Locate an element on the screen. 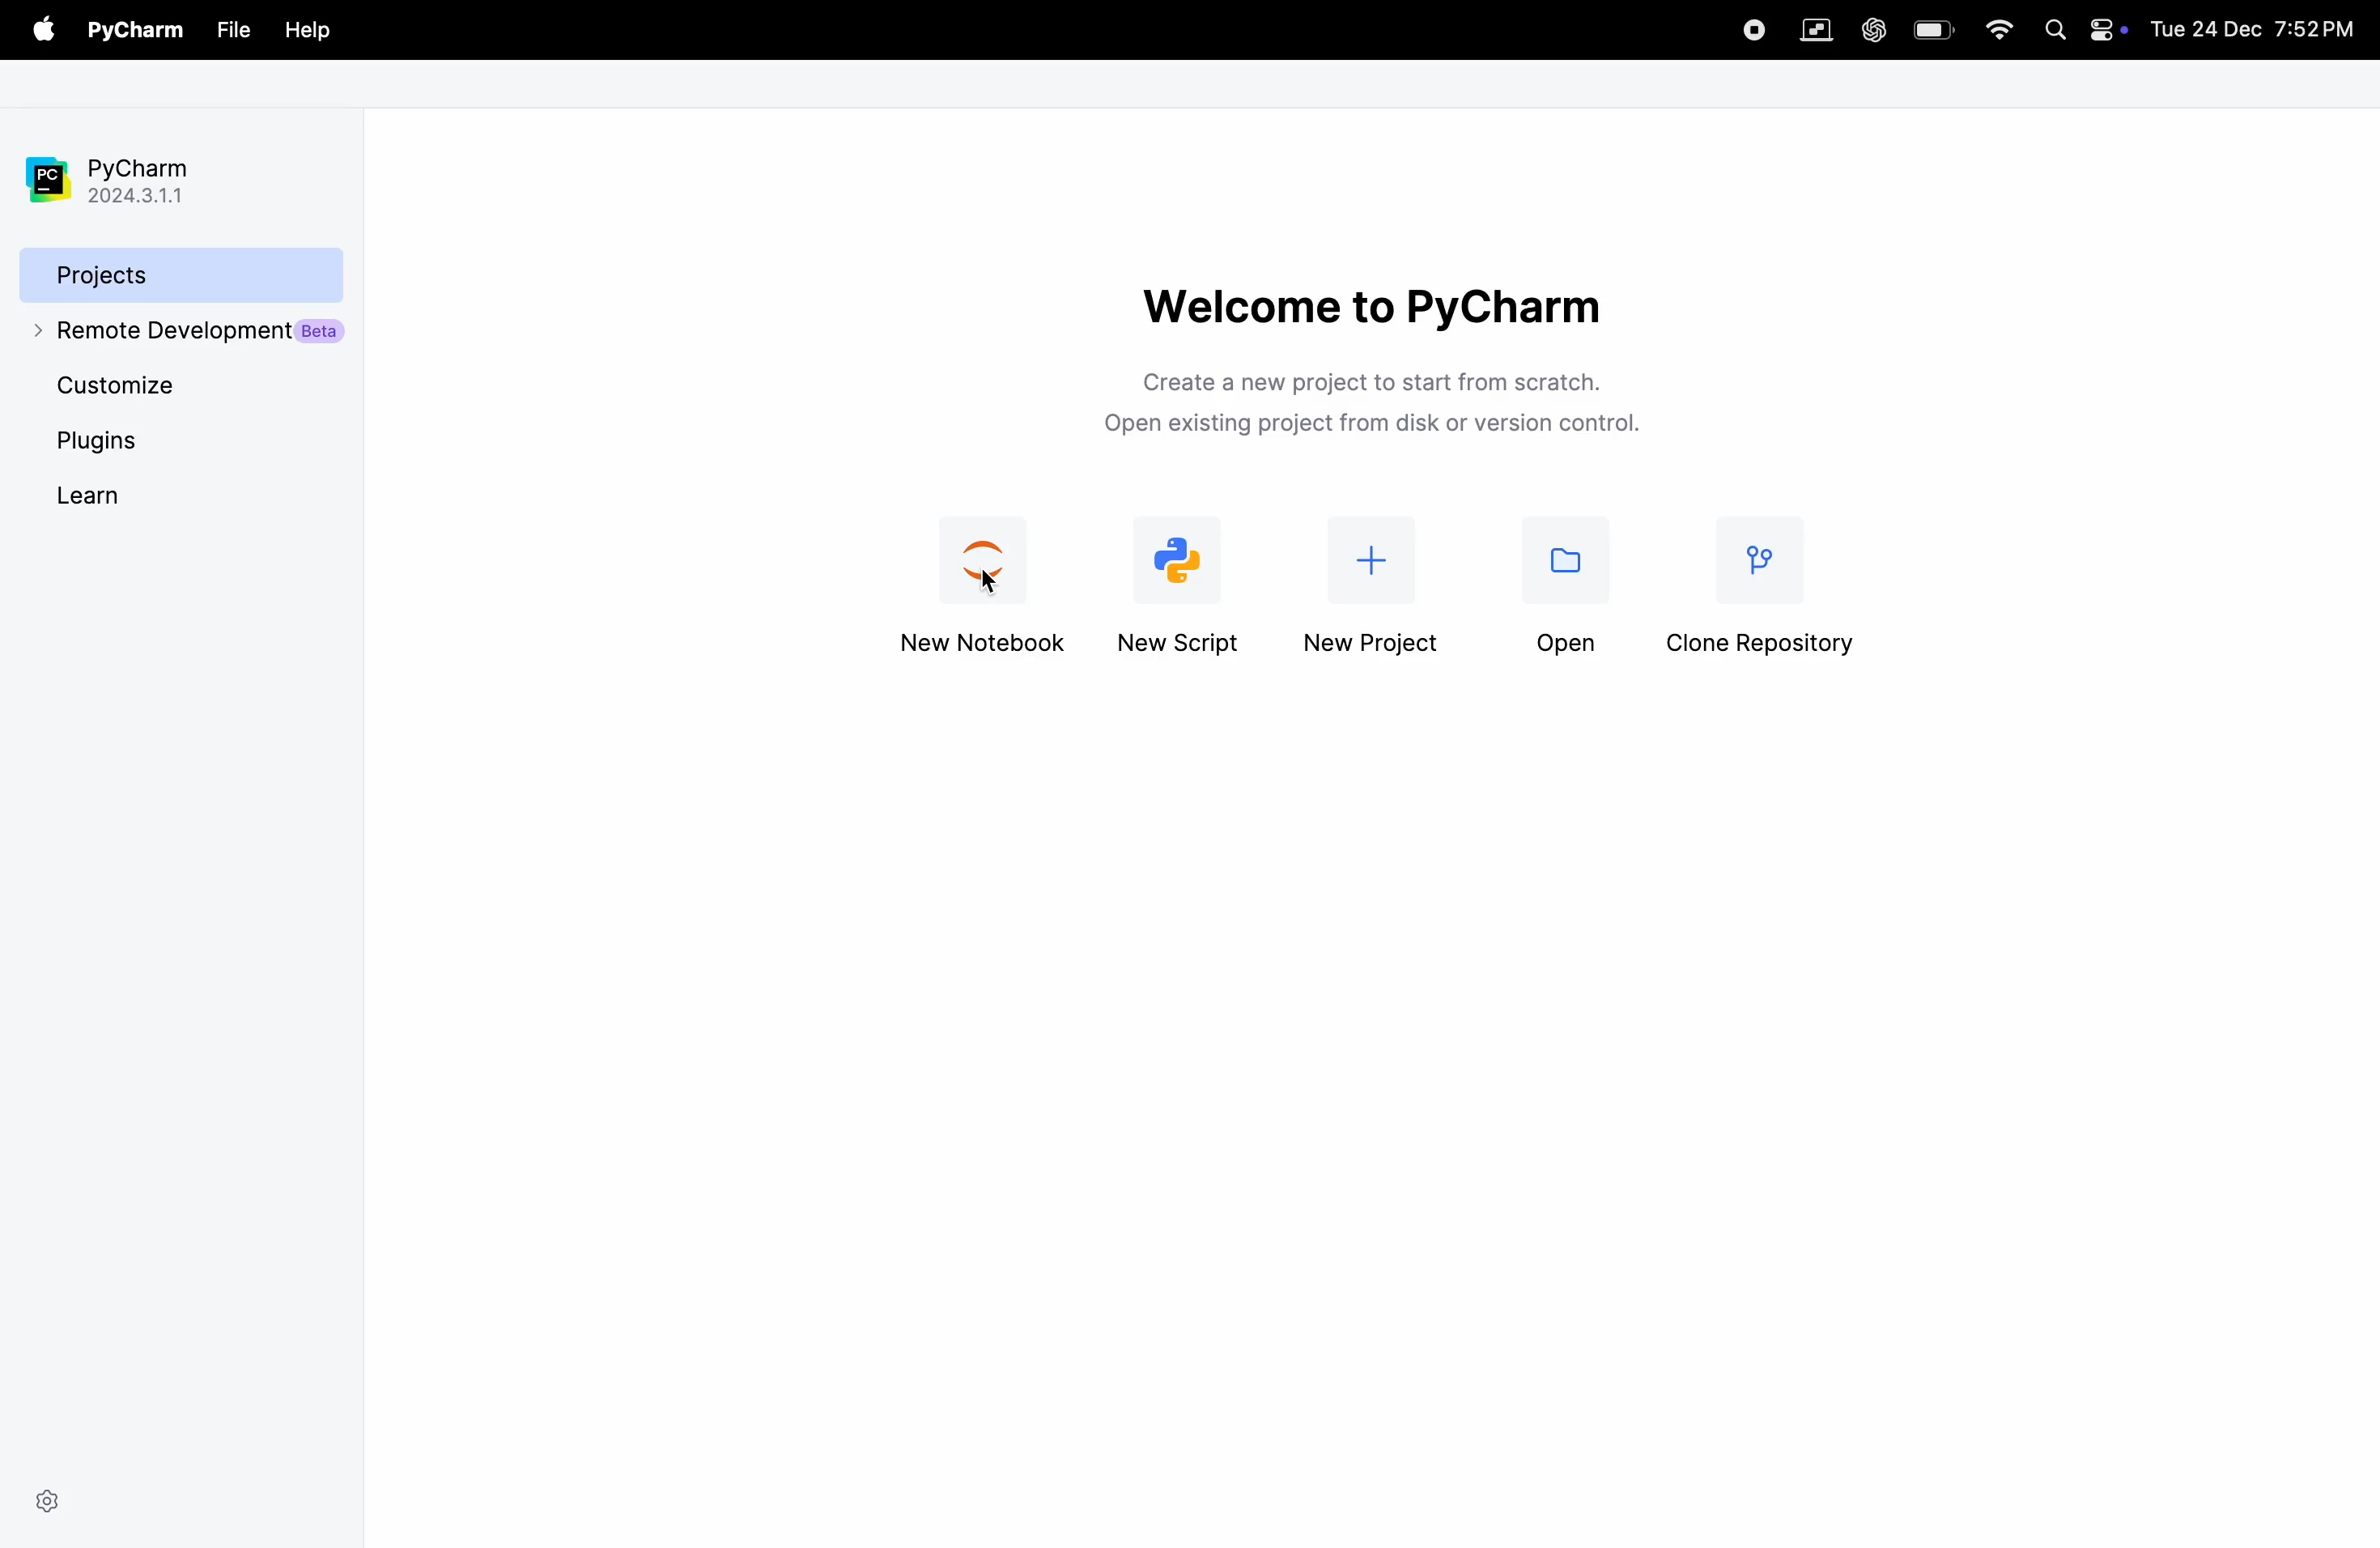 The height and width of the screenshot is (1548, 2380). settings is located at coordinates (42, 1506).